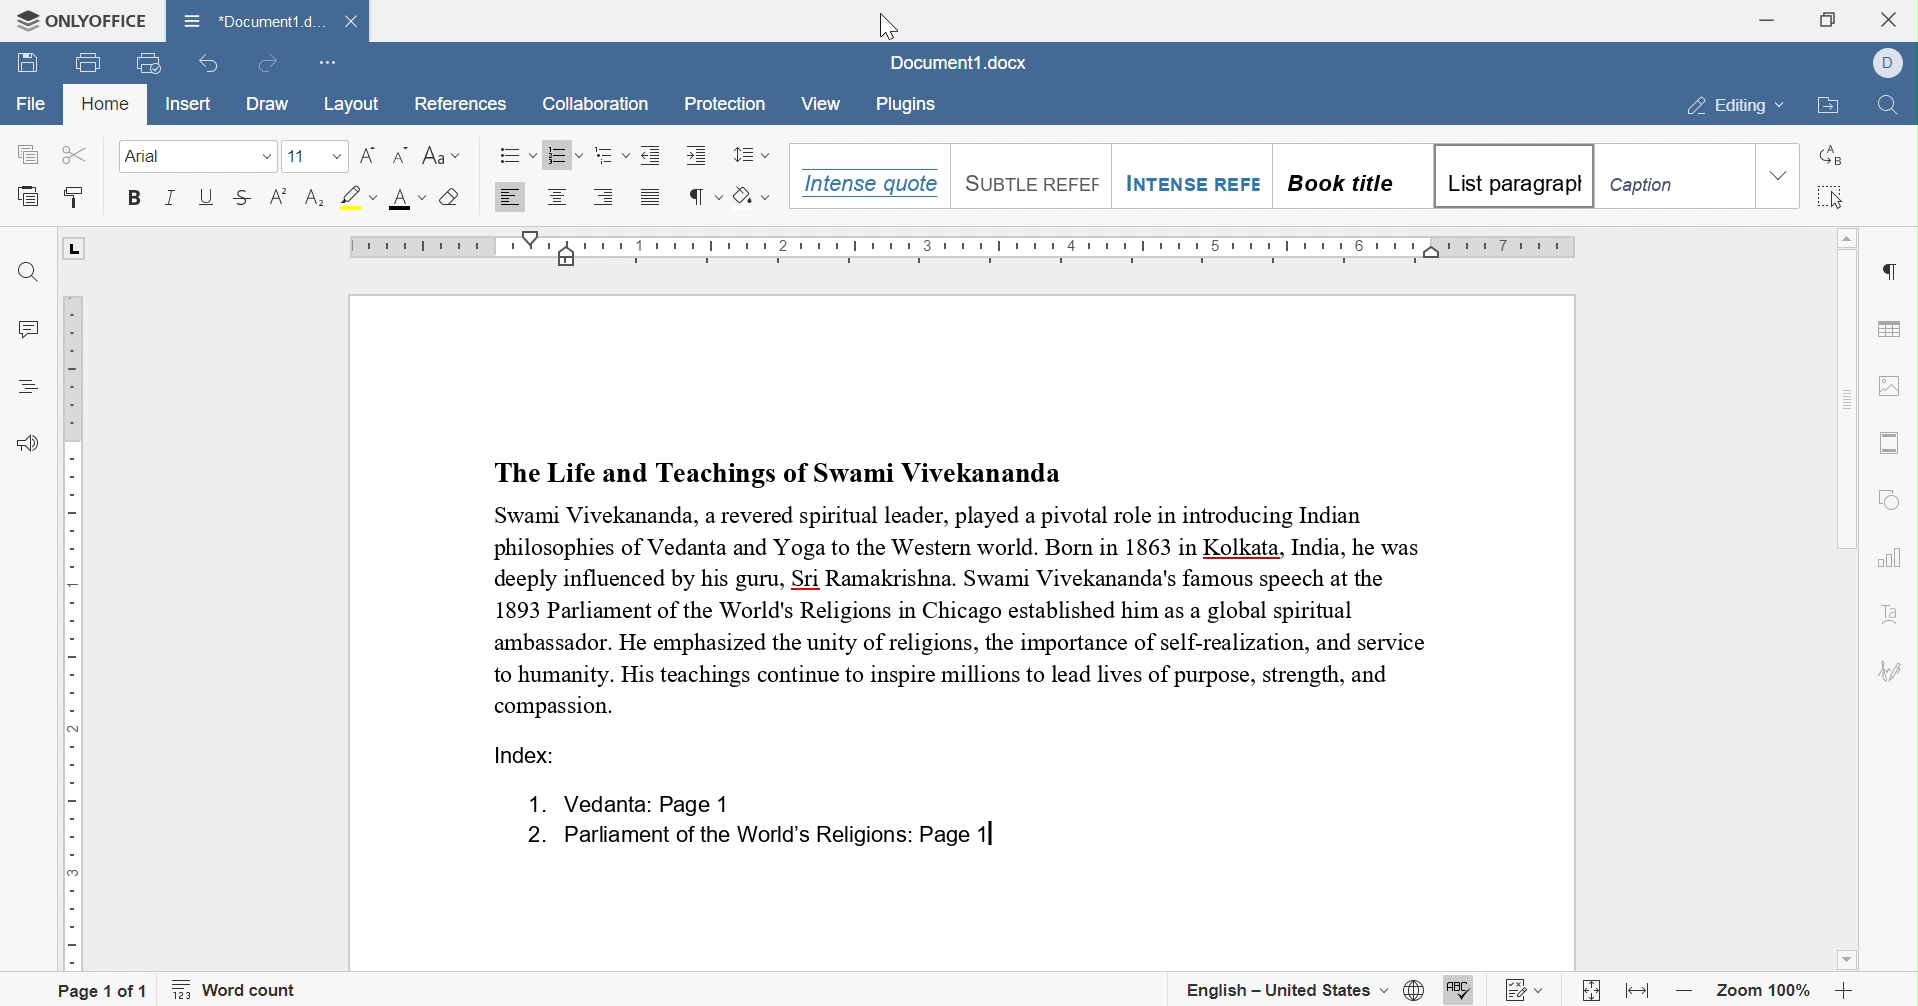 The height and width of the screenshot is (1006, 1918). What do you see at coordinates (1891, 60) in the screenshot?
I see `dell` at bounding box center [1891, 60].